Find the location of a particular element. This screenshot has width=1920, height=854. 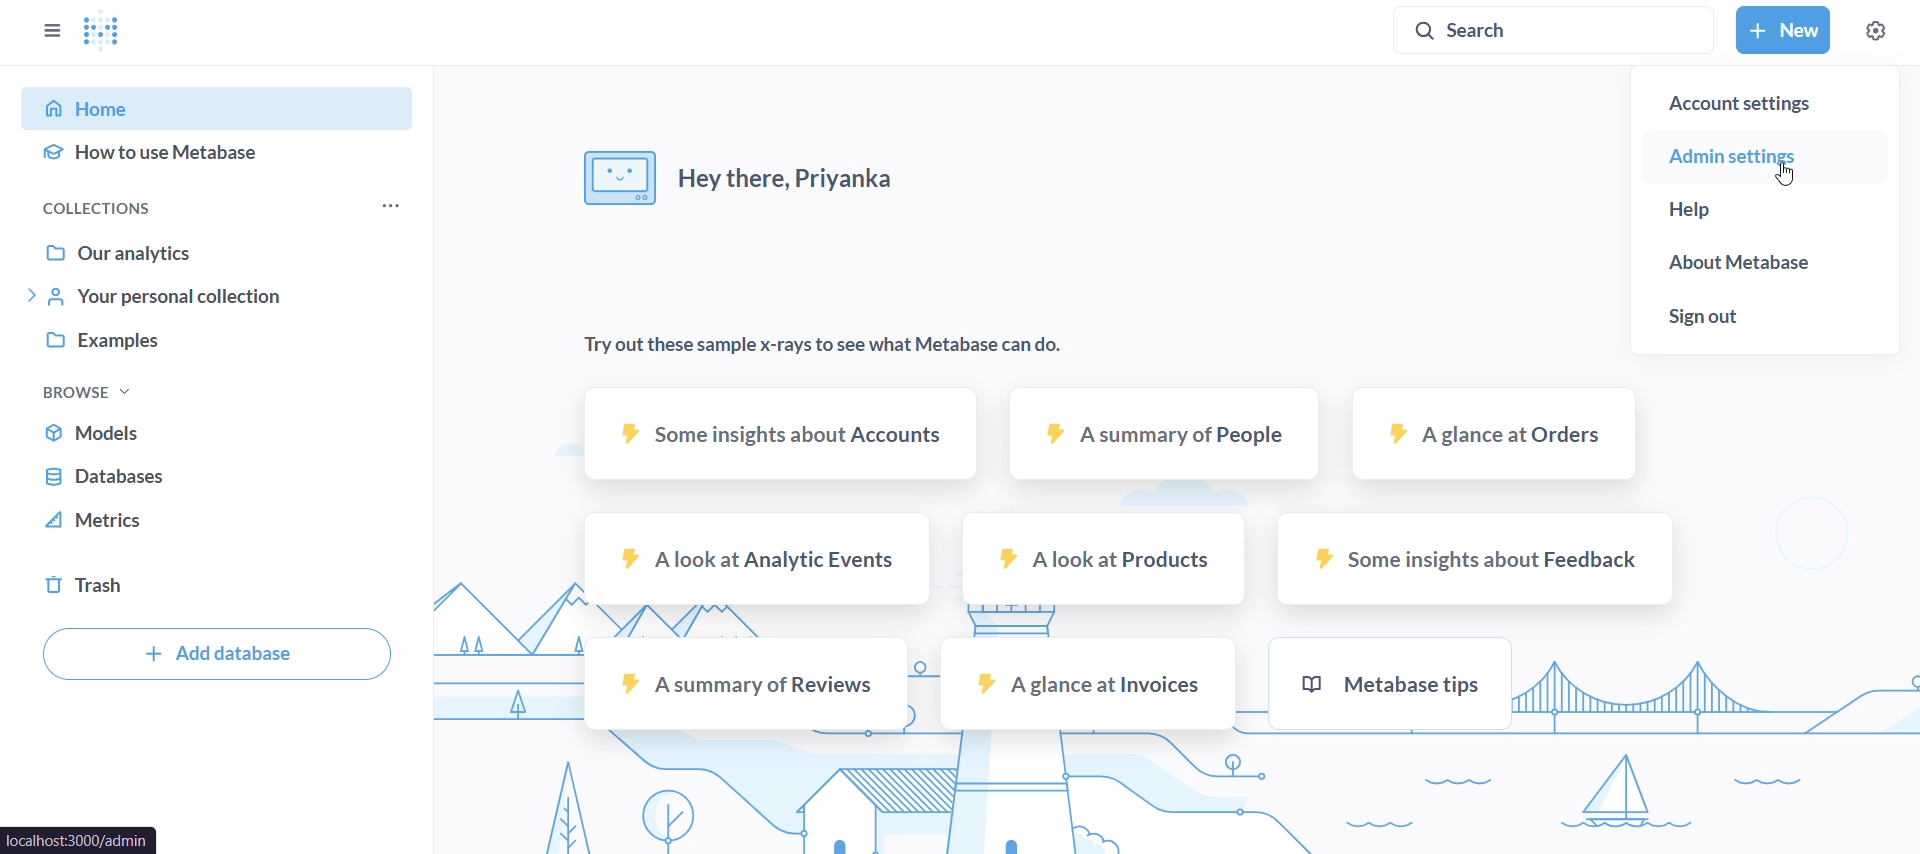

new is located at coordinates (1779, 30).